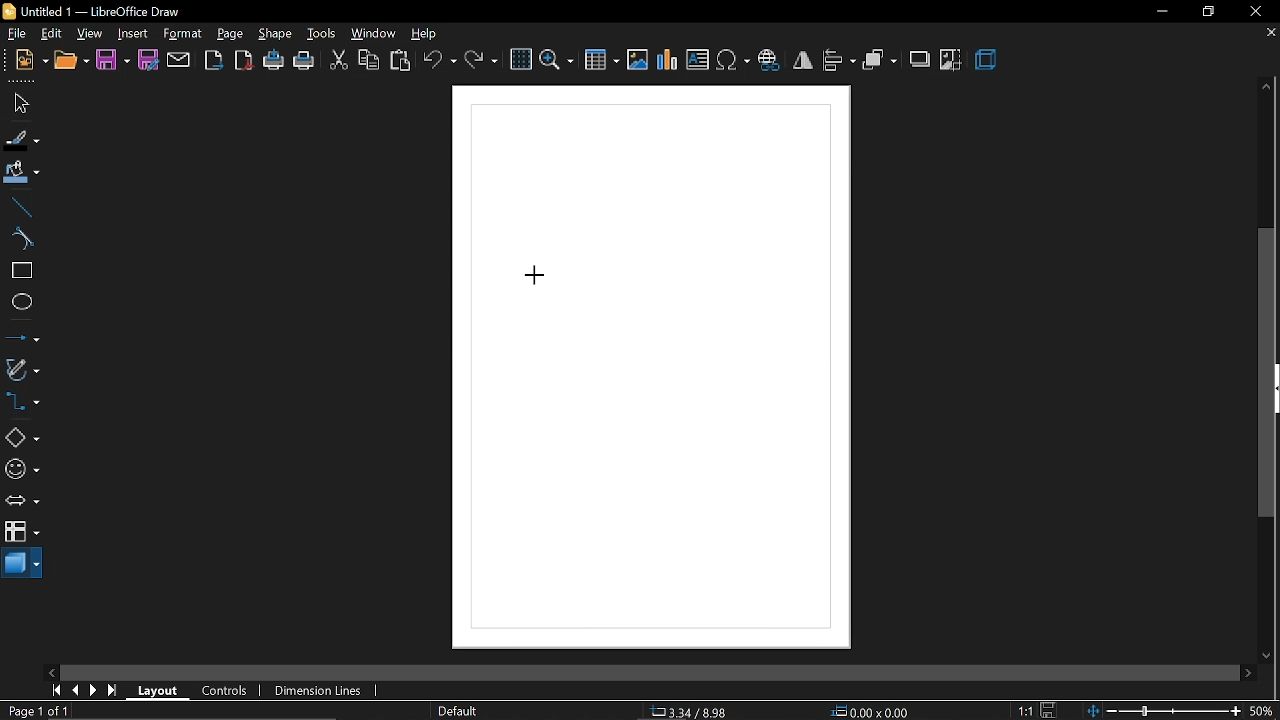  What do you see at coordinates (402, 62) in the screenshot?
I see `paste` at bounding box center [402, 62].